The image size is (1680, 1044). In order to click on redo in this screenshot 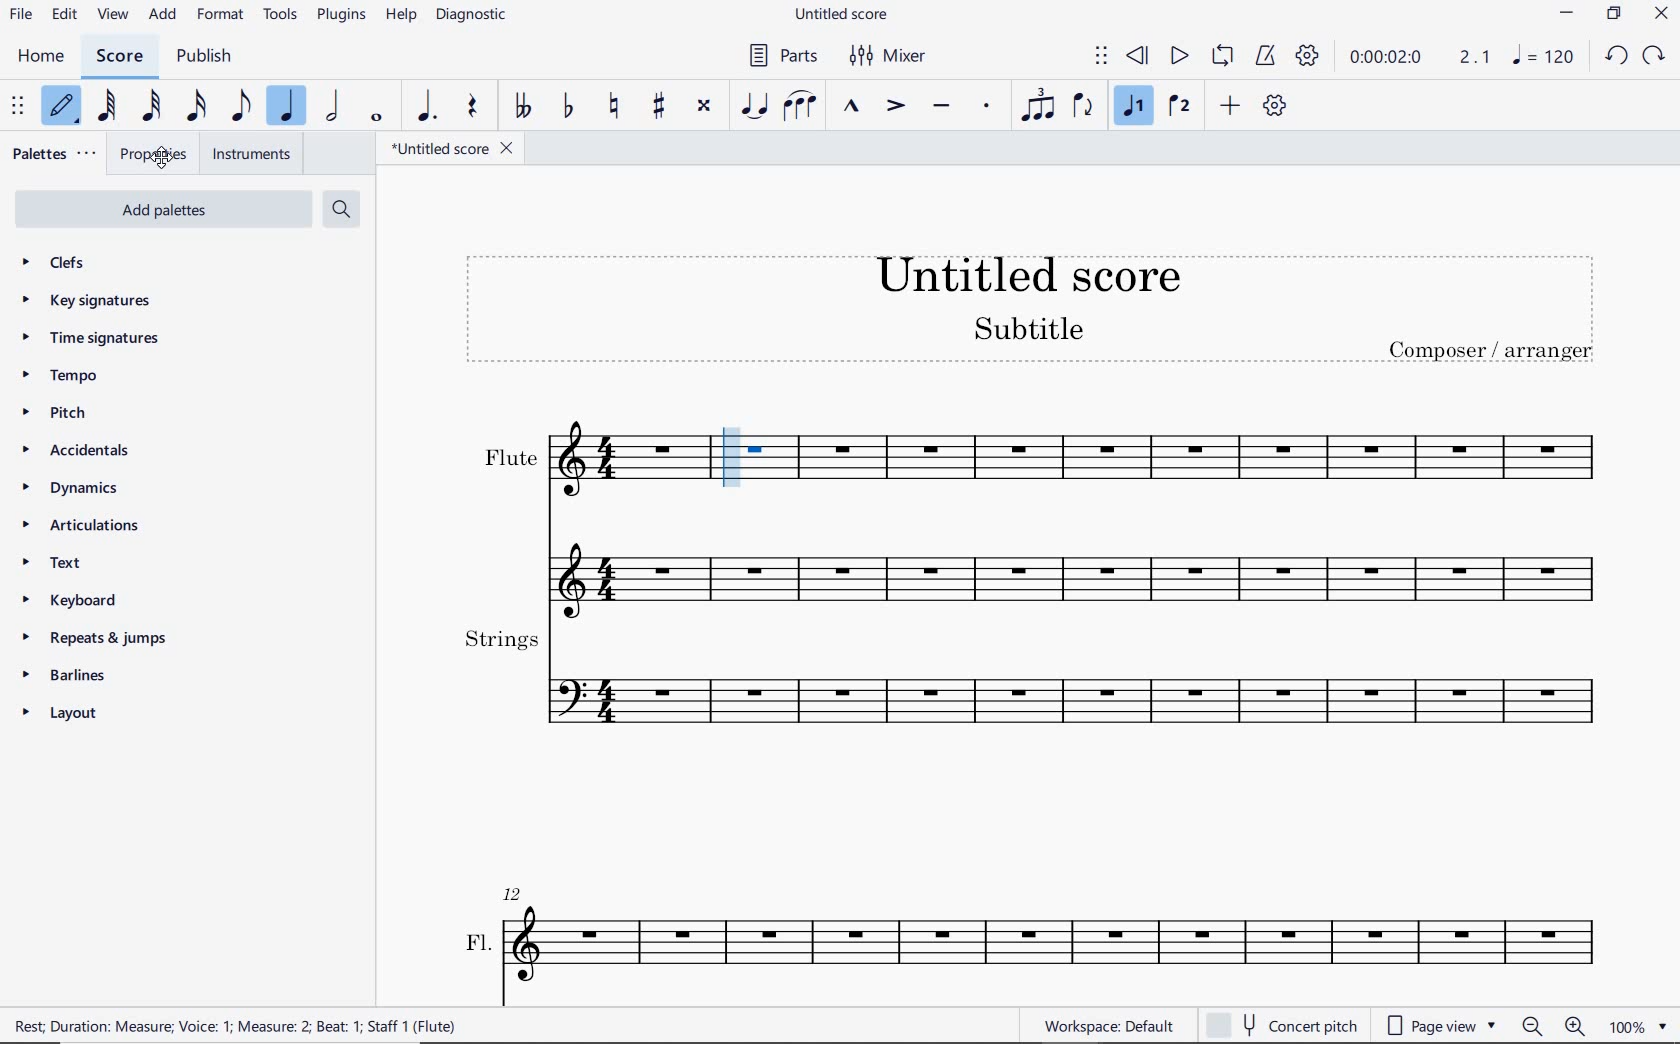, I will do `click(1657, 54)`.